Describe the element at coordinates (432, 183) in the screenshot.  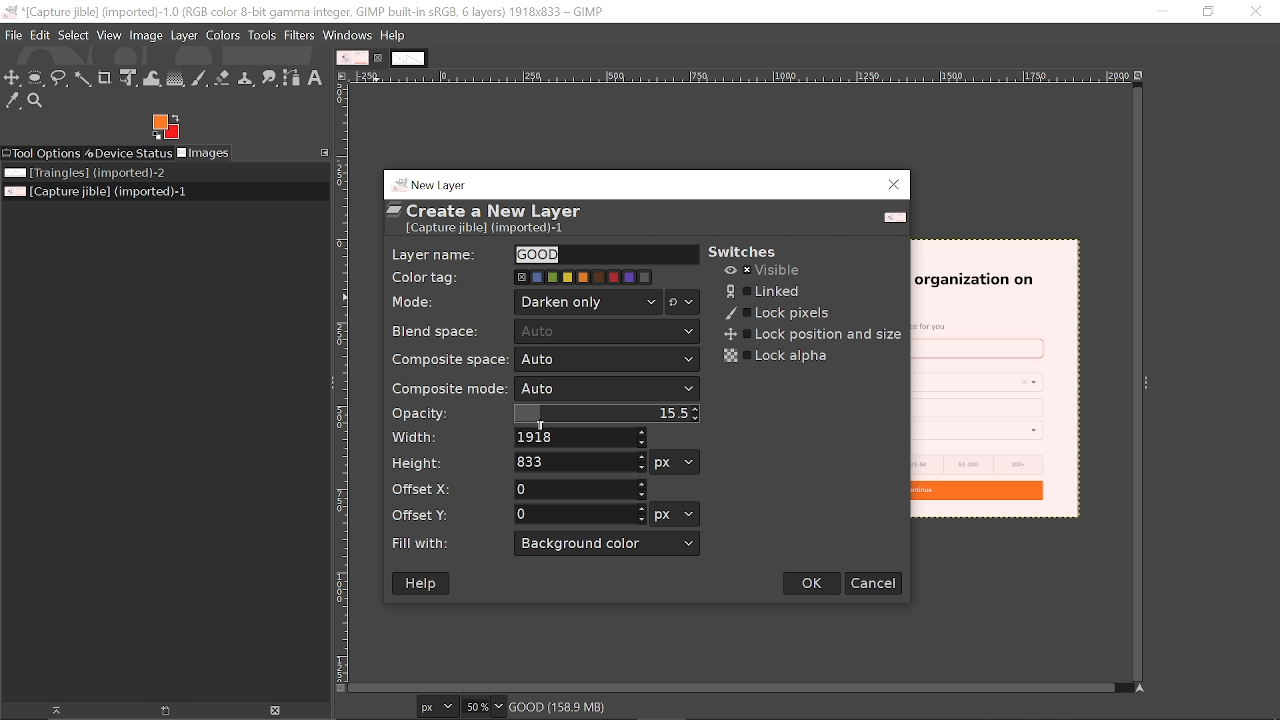
I see `new layer` at that location.